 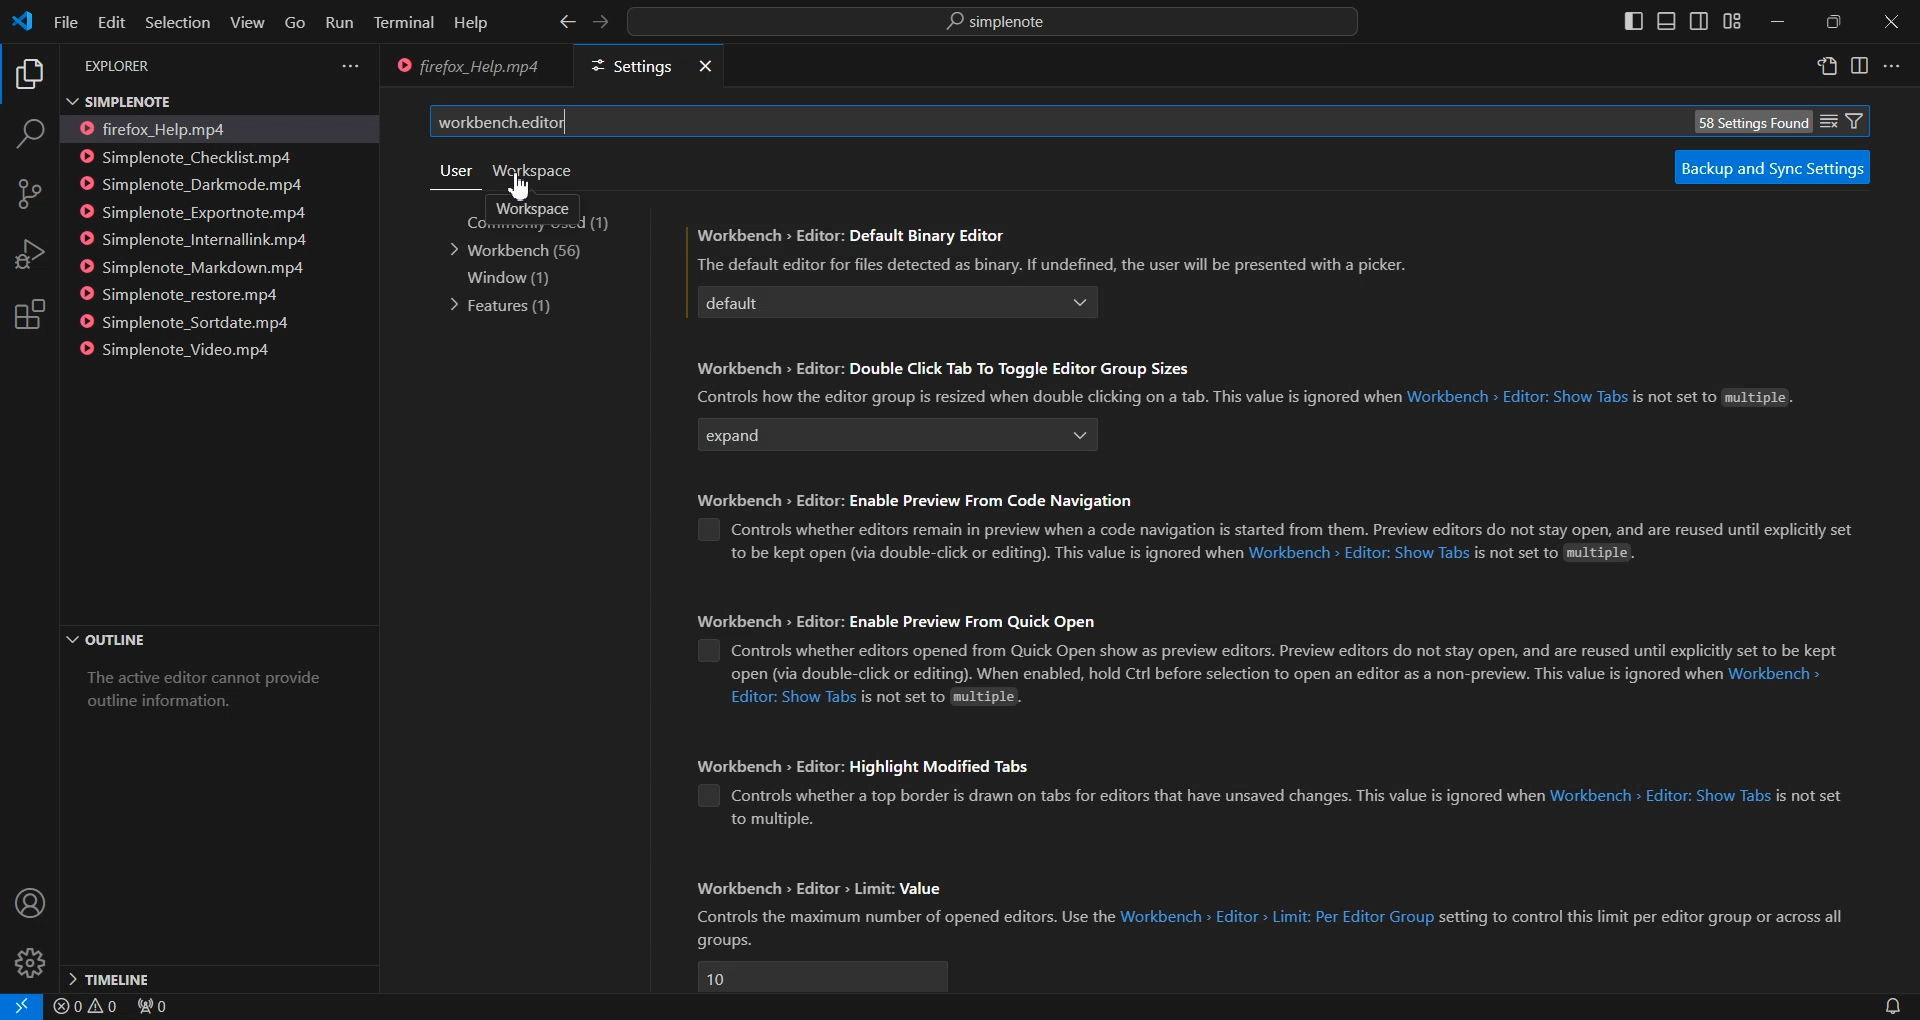 I want to click on Workbench > Editor: Default Binary Editor, so click(x=855, y=234).